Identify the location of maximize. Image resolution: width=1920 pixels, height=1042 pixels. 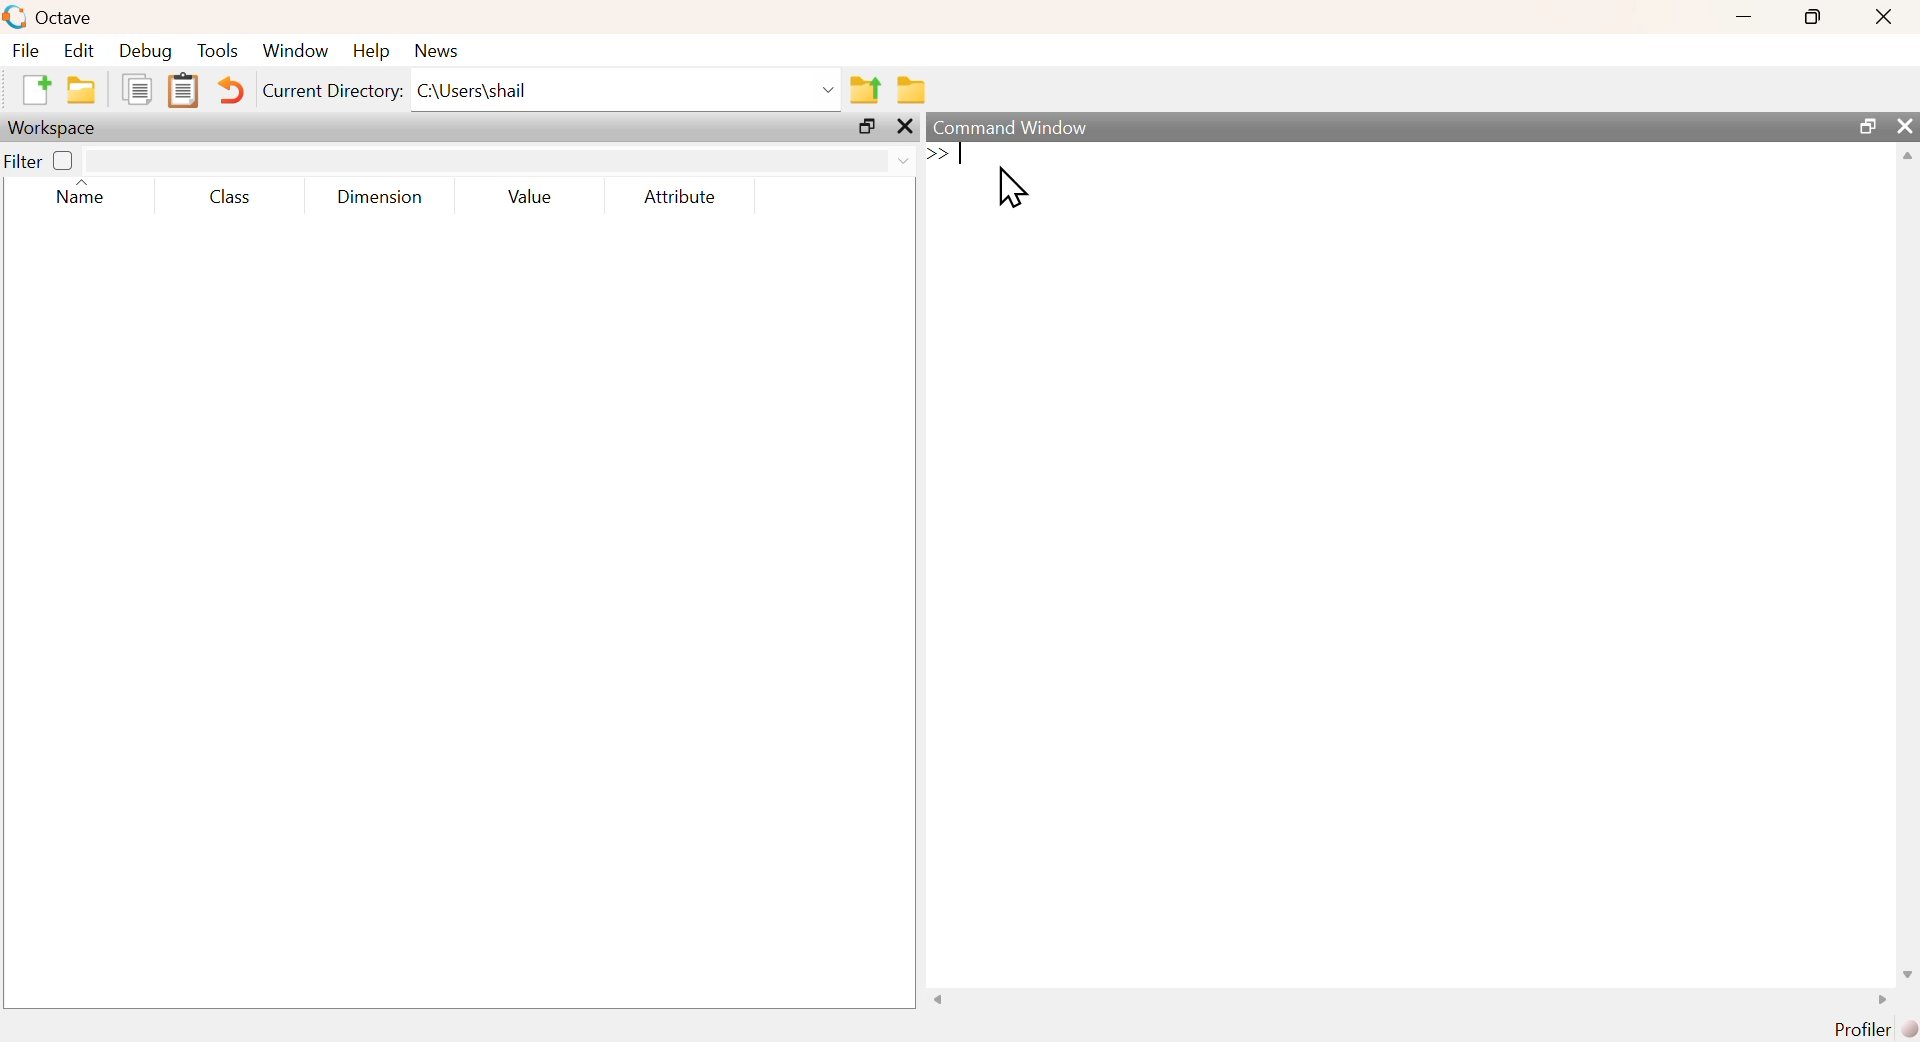
(1866, 124).